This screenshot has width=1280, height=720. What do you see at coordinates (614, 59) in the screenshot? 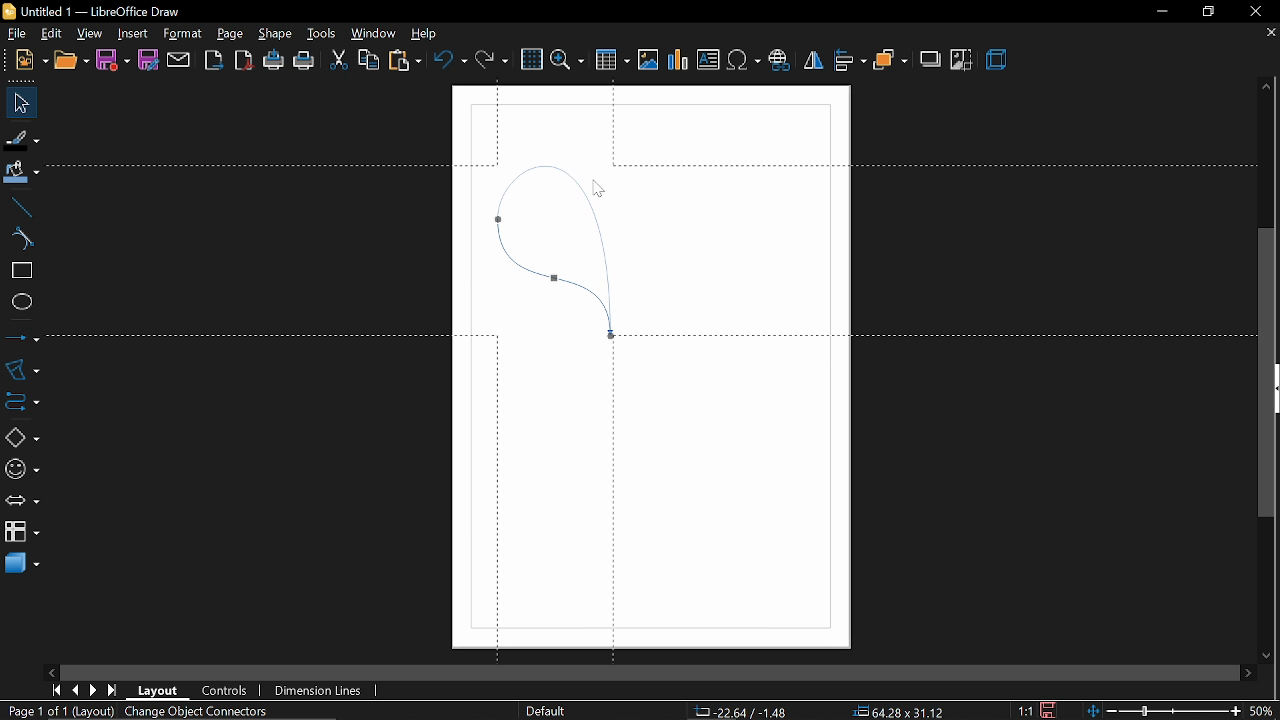
I see `Insert table` at bounding box center [614, 59].